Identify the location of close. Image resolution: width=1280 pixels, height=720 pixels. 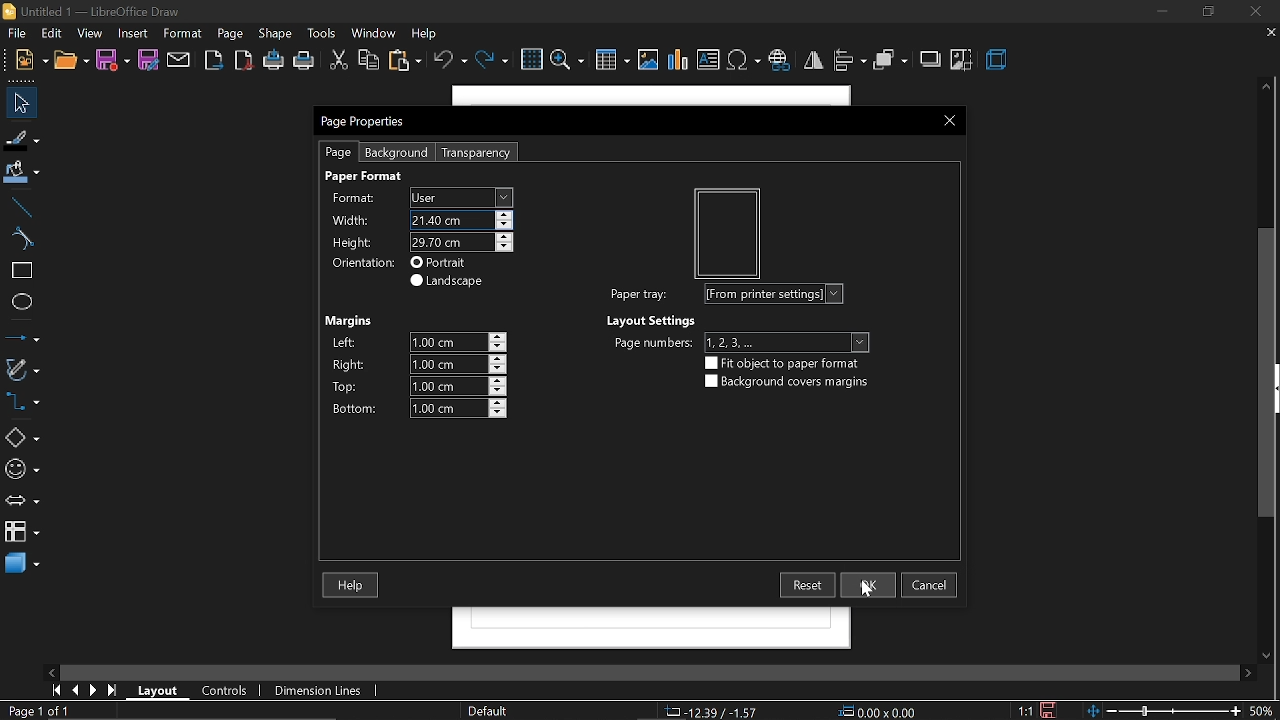
(1257, 14).